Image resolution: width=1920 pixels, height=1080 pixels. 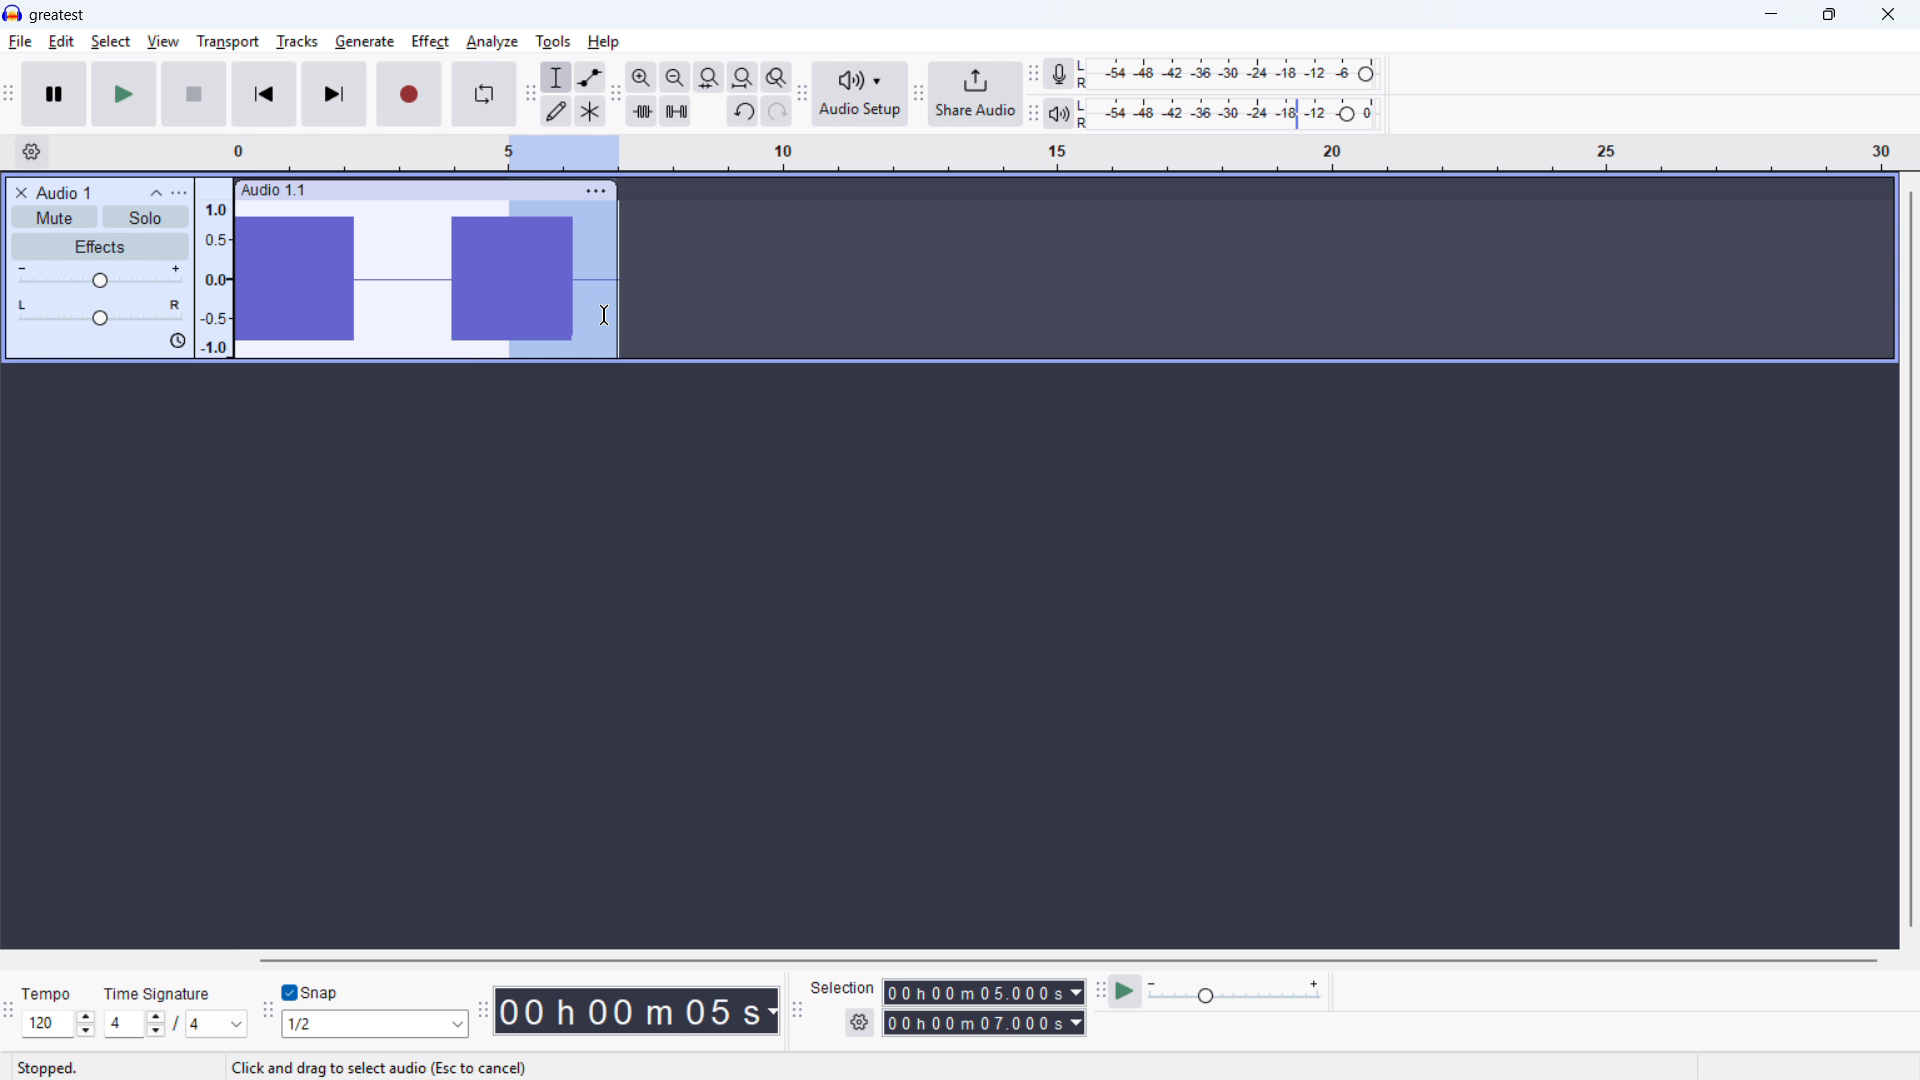 I want to click on Pan: Centre , so click(x=100, y=314).